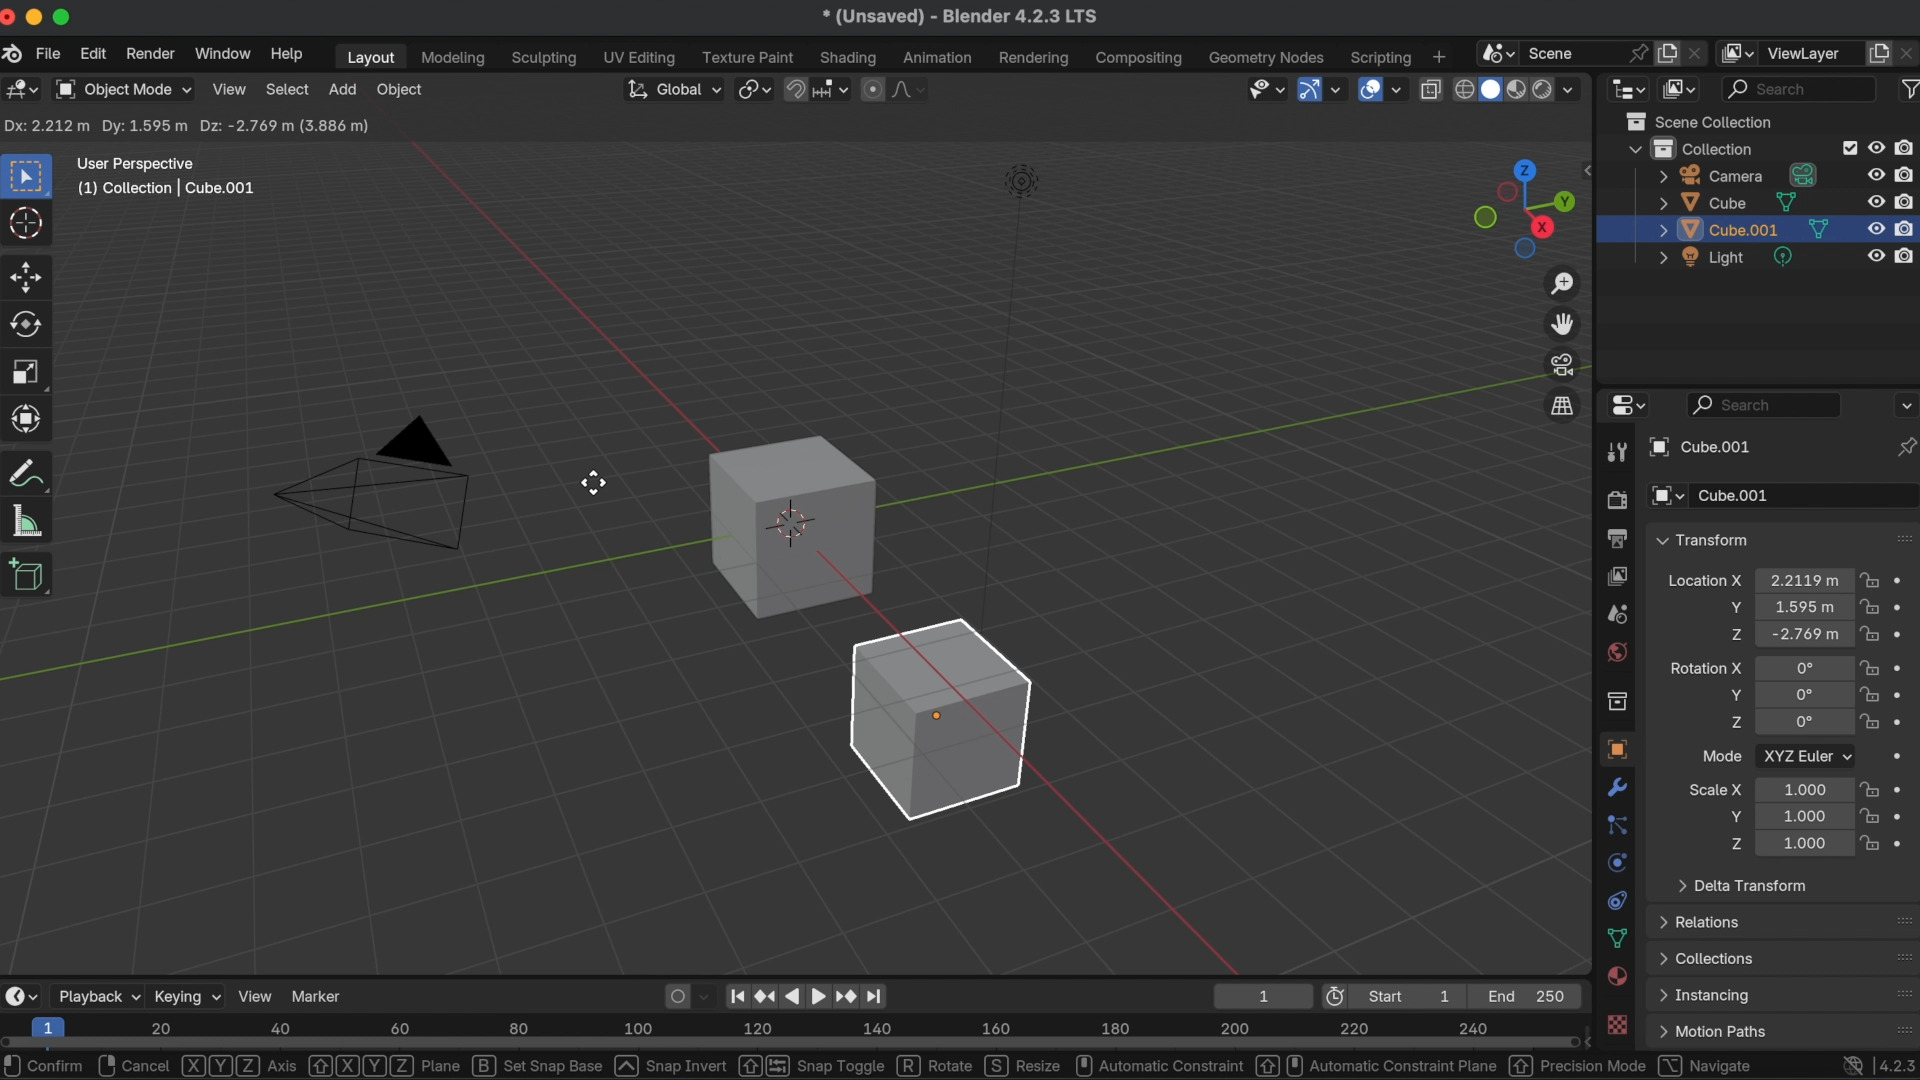 This screenshot has width=1920, height=1080. I want to click on marker, so click(320, 994).